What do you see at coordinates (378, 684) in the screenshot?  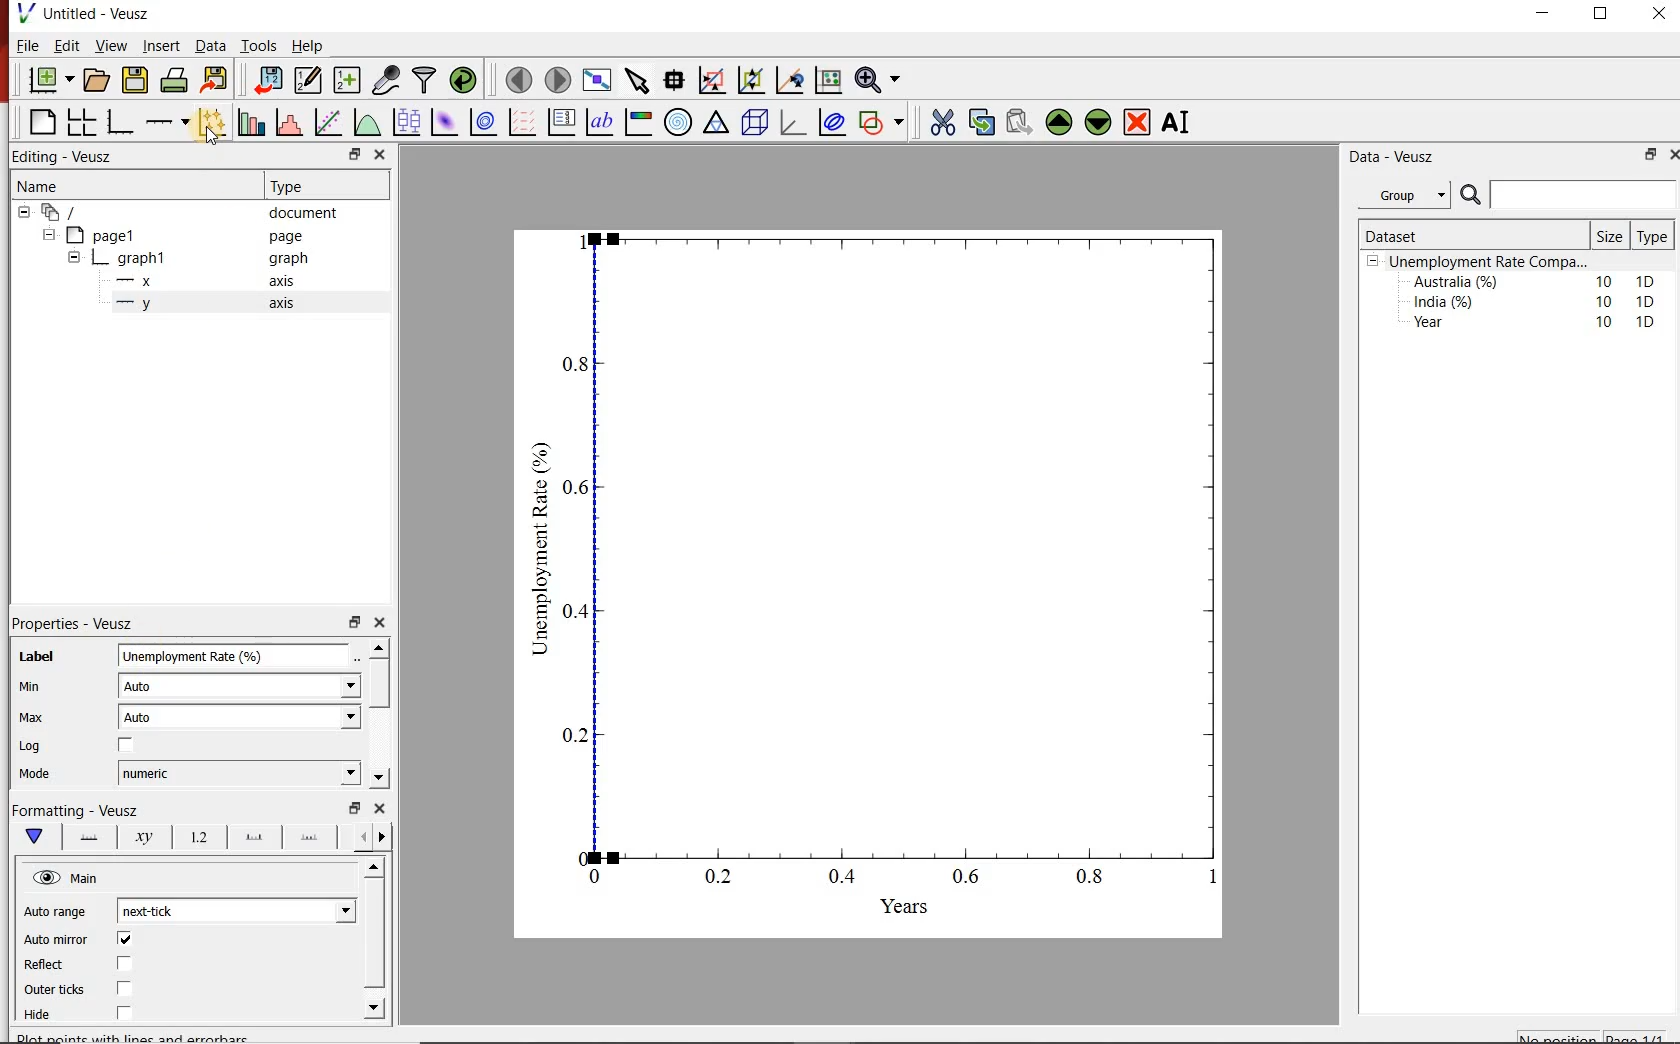 I see `scroll bar` at bounding box center [378, 684].